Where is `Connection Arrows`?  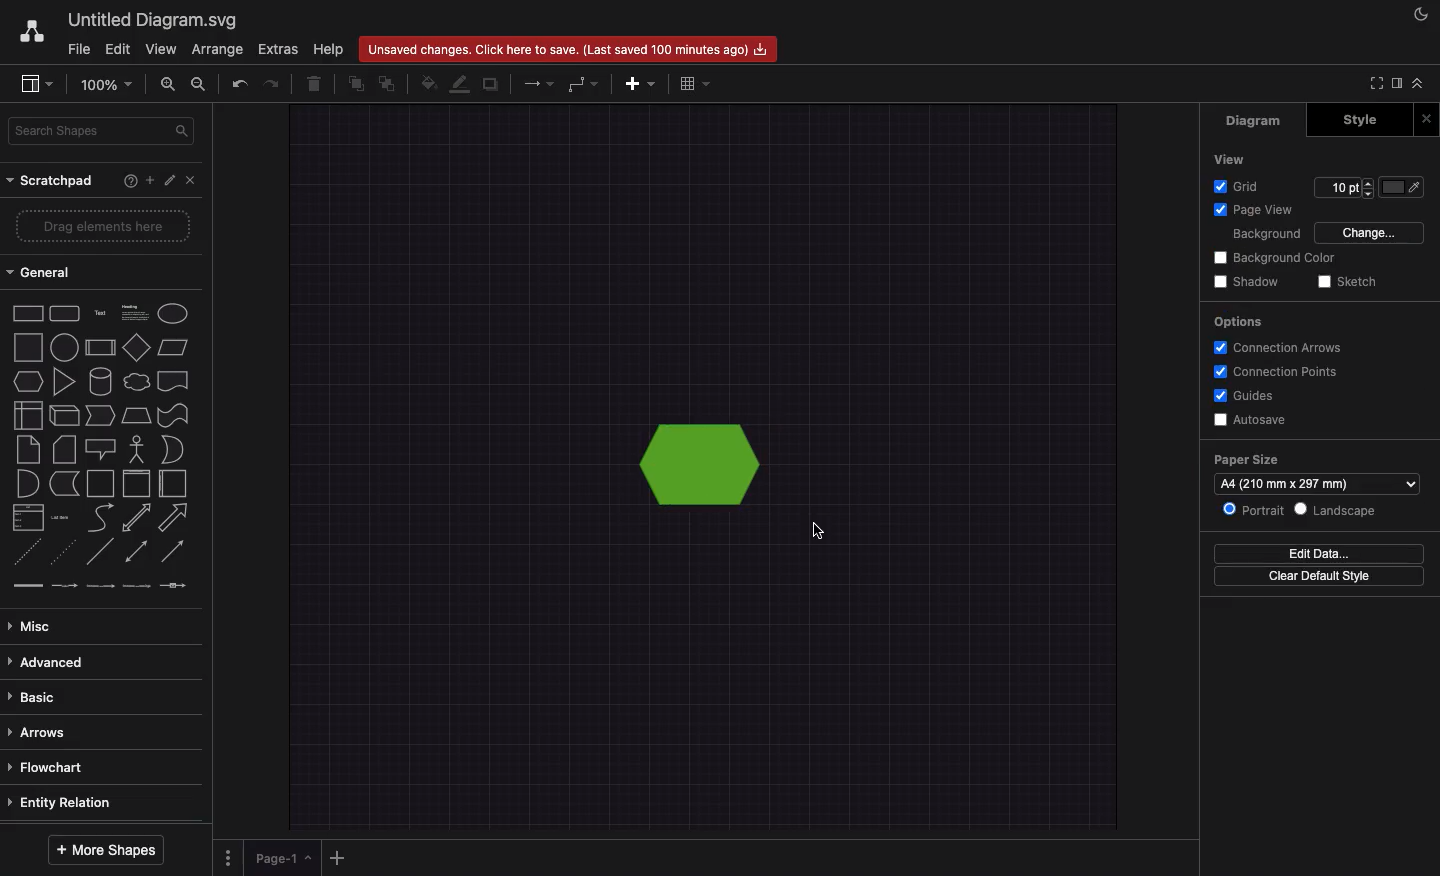 Connection Arrows is located at coordinates (1282, 347).